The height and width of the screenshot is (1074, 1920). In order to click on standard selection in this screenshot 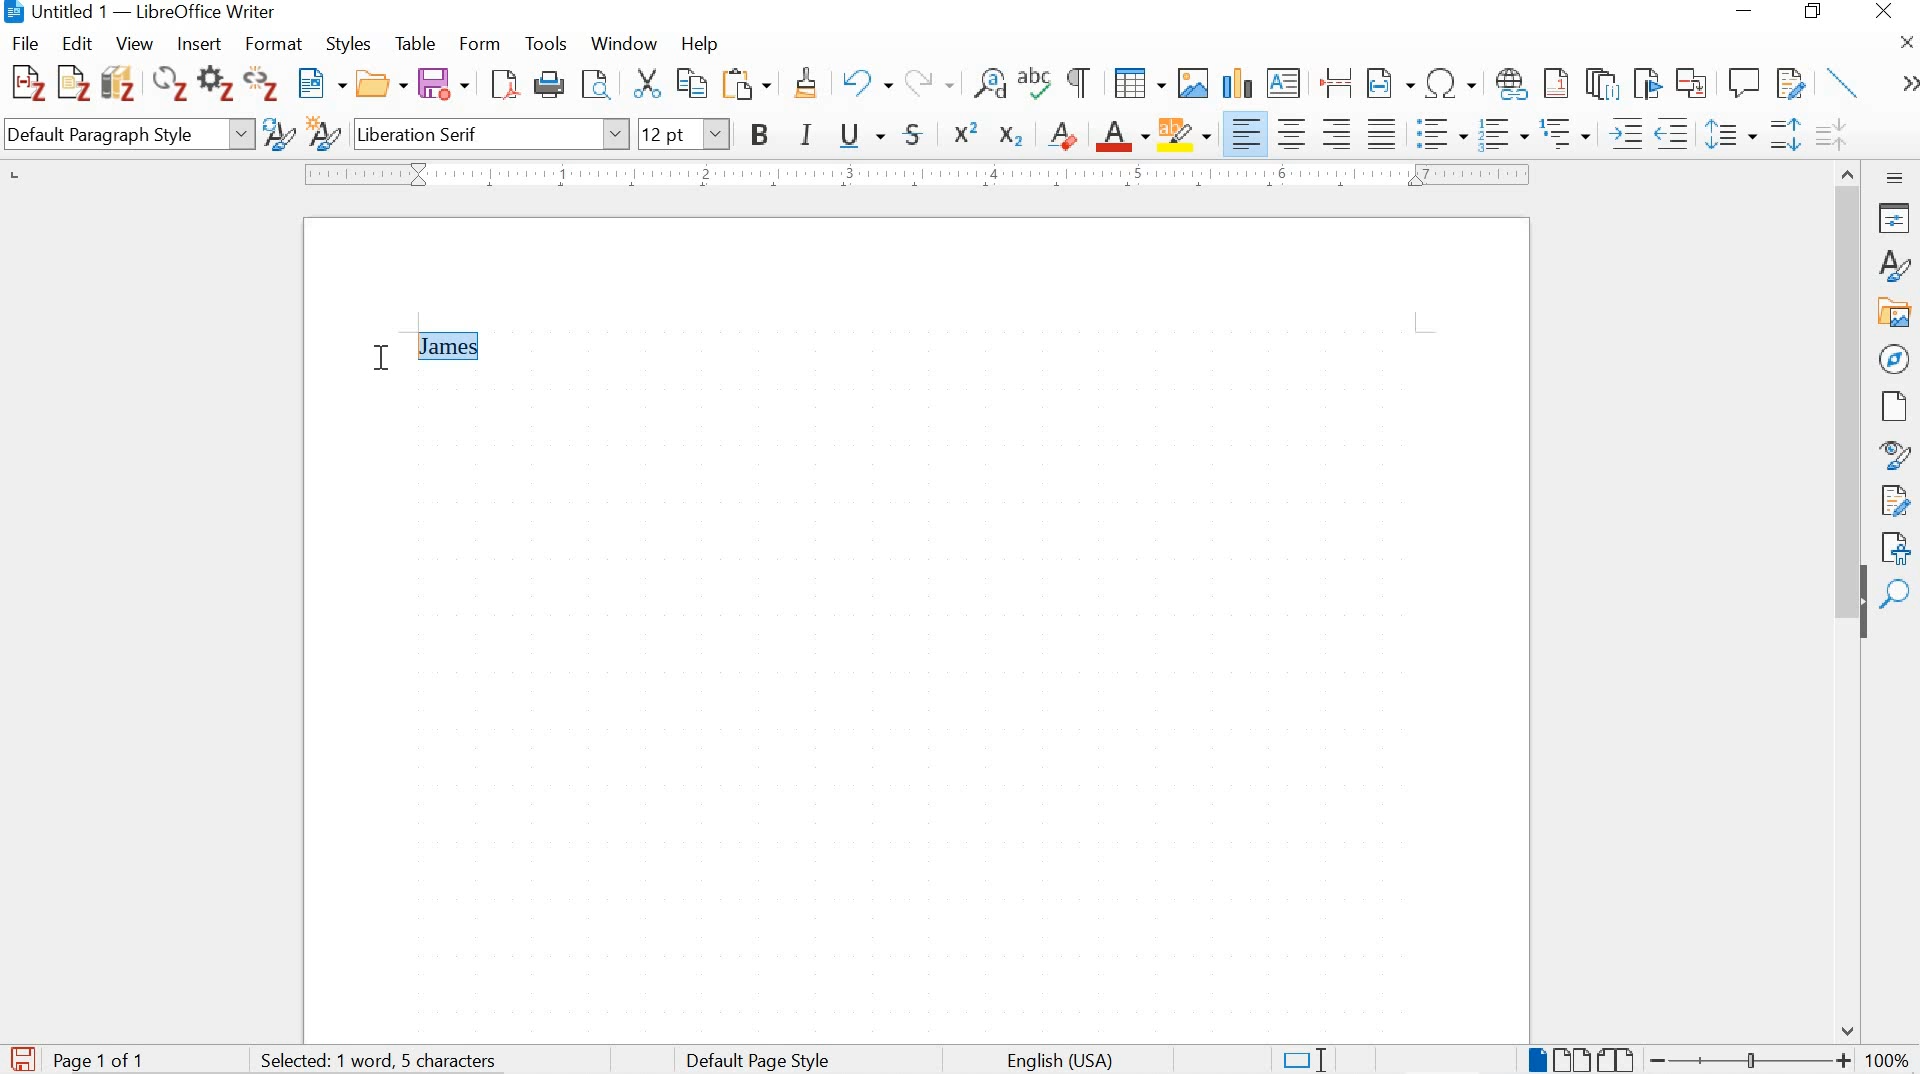, I will do `click(1303, 1058)`.